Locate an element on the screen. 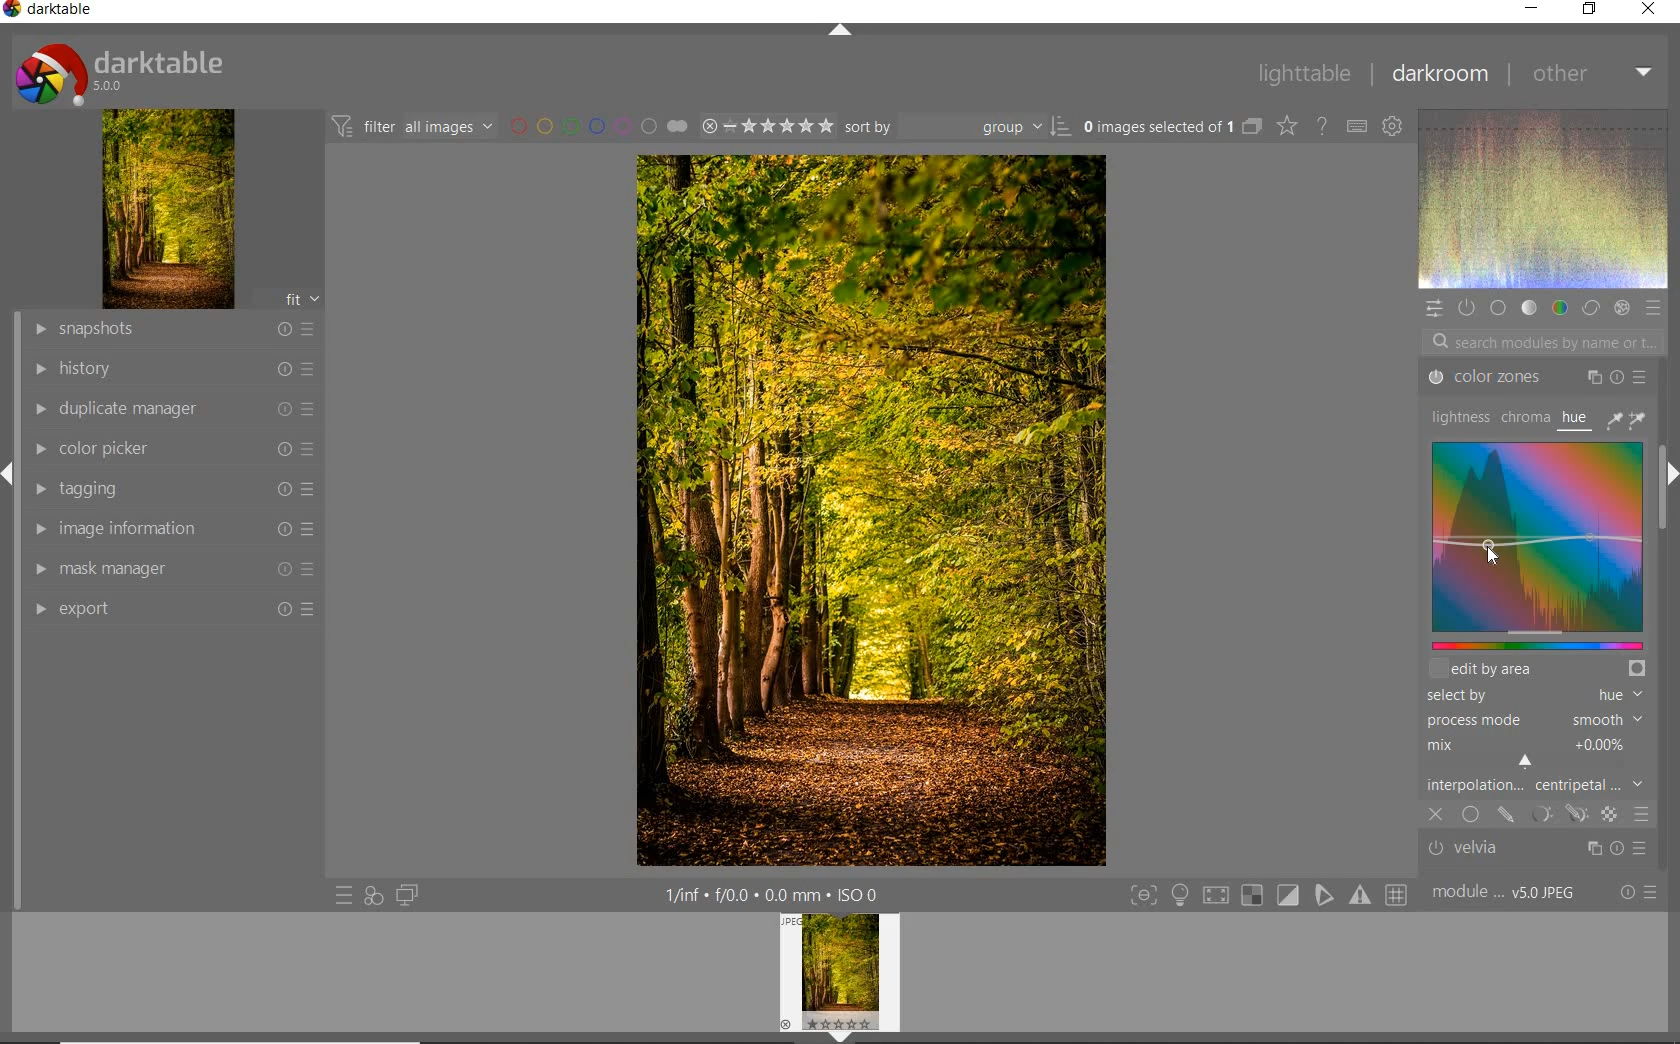 This screenshot has height=1044, width=1680. velvia is located at coordinates (1541, 850).